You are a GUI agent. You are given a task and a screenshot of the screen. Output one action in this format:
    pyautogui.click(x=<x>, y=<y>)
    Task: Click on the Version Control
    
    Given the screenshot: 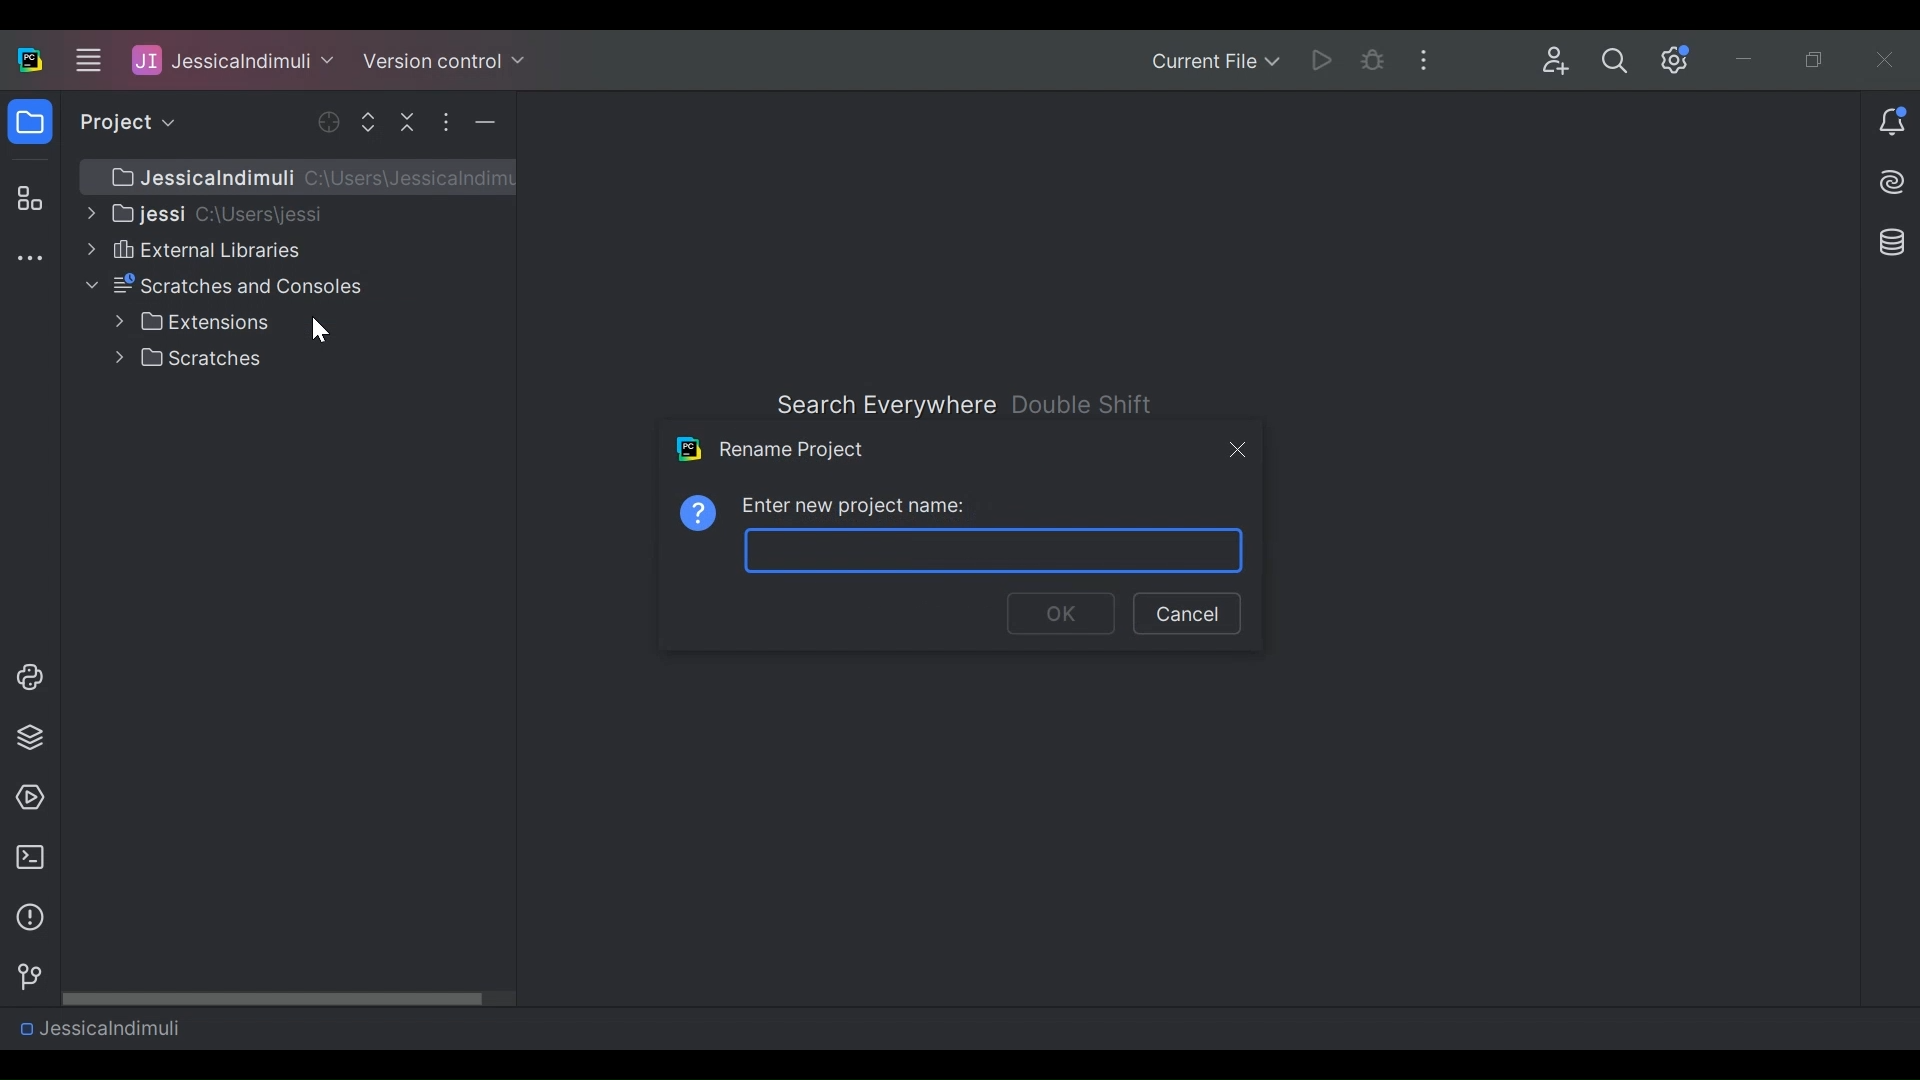 What is the action you would take?
    pyautogui.click(x=444, y=59)
    